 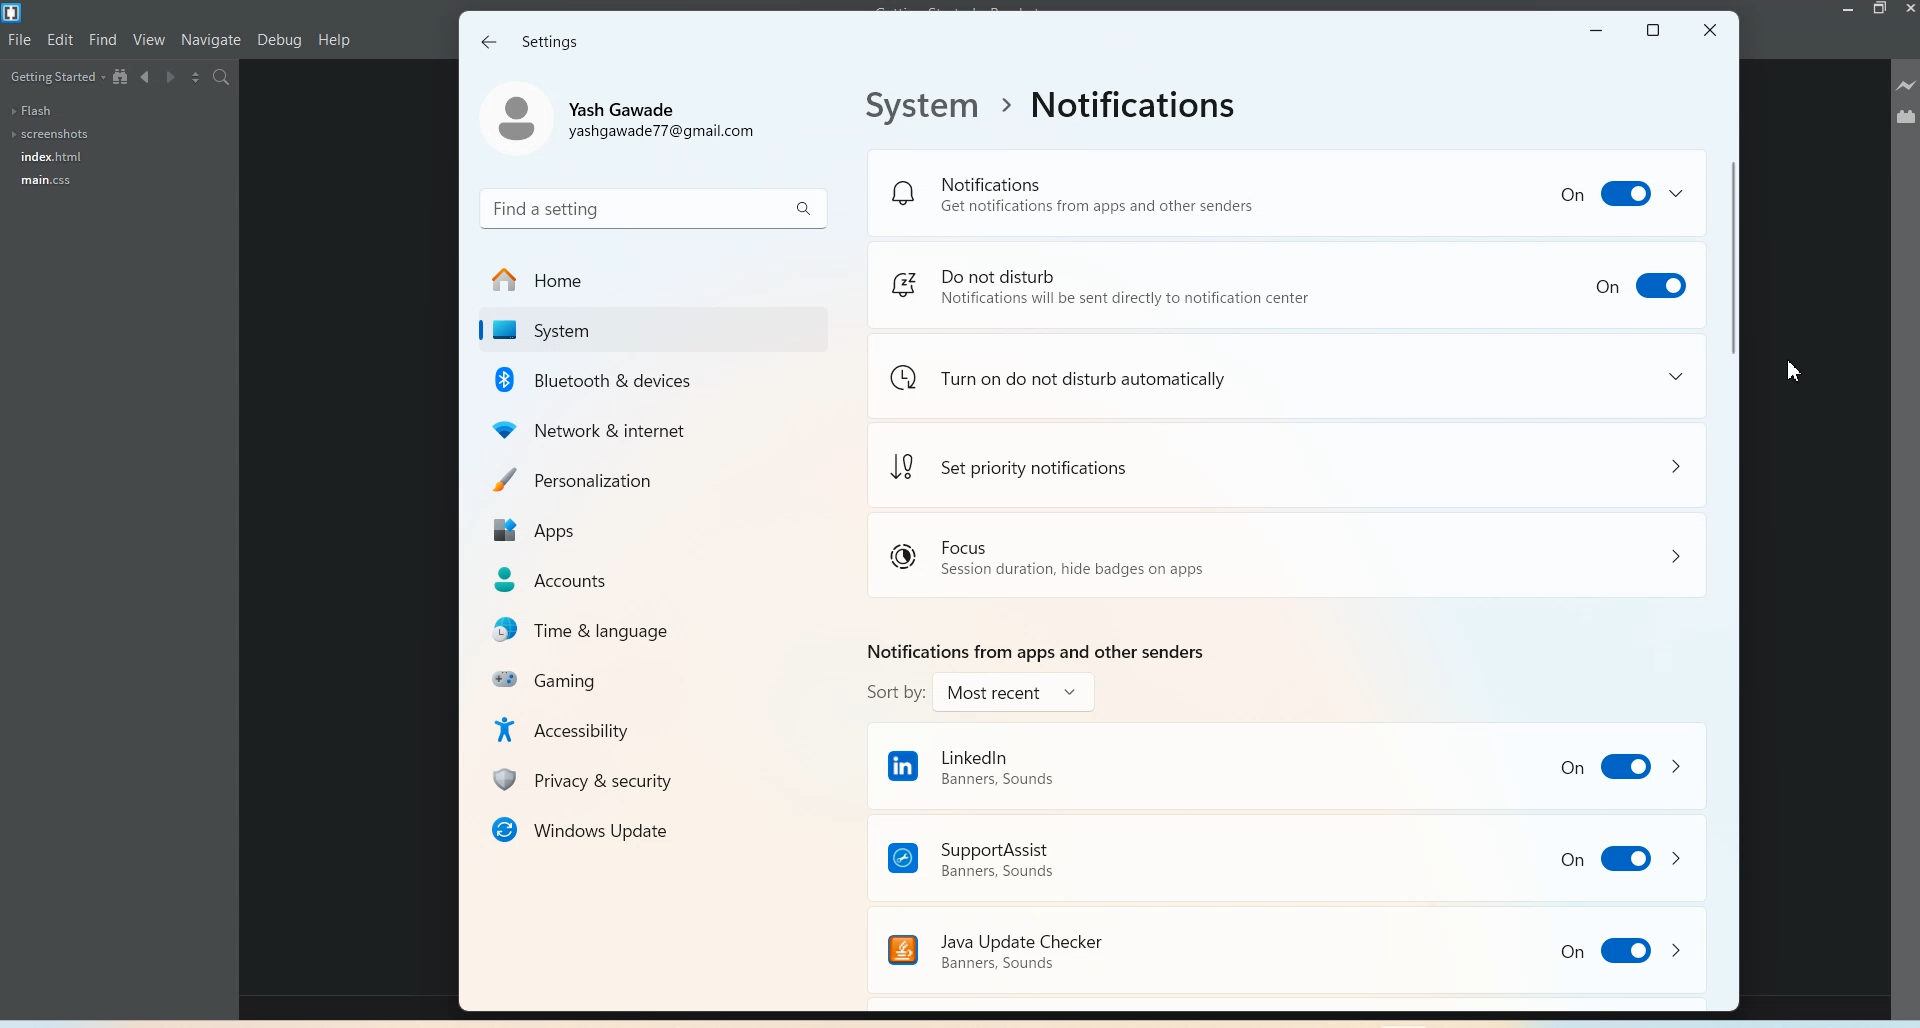 What do you see at coordinates (1288, 556) in the screenshot?
I see `Focus` at bounding box center [1288, 556].